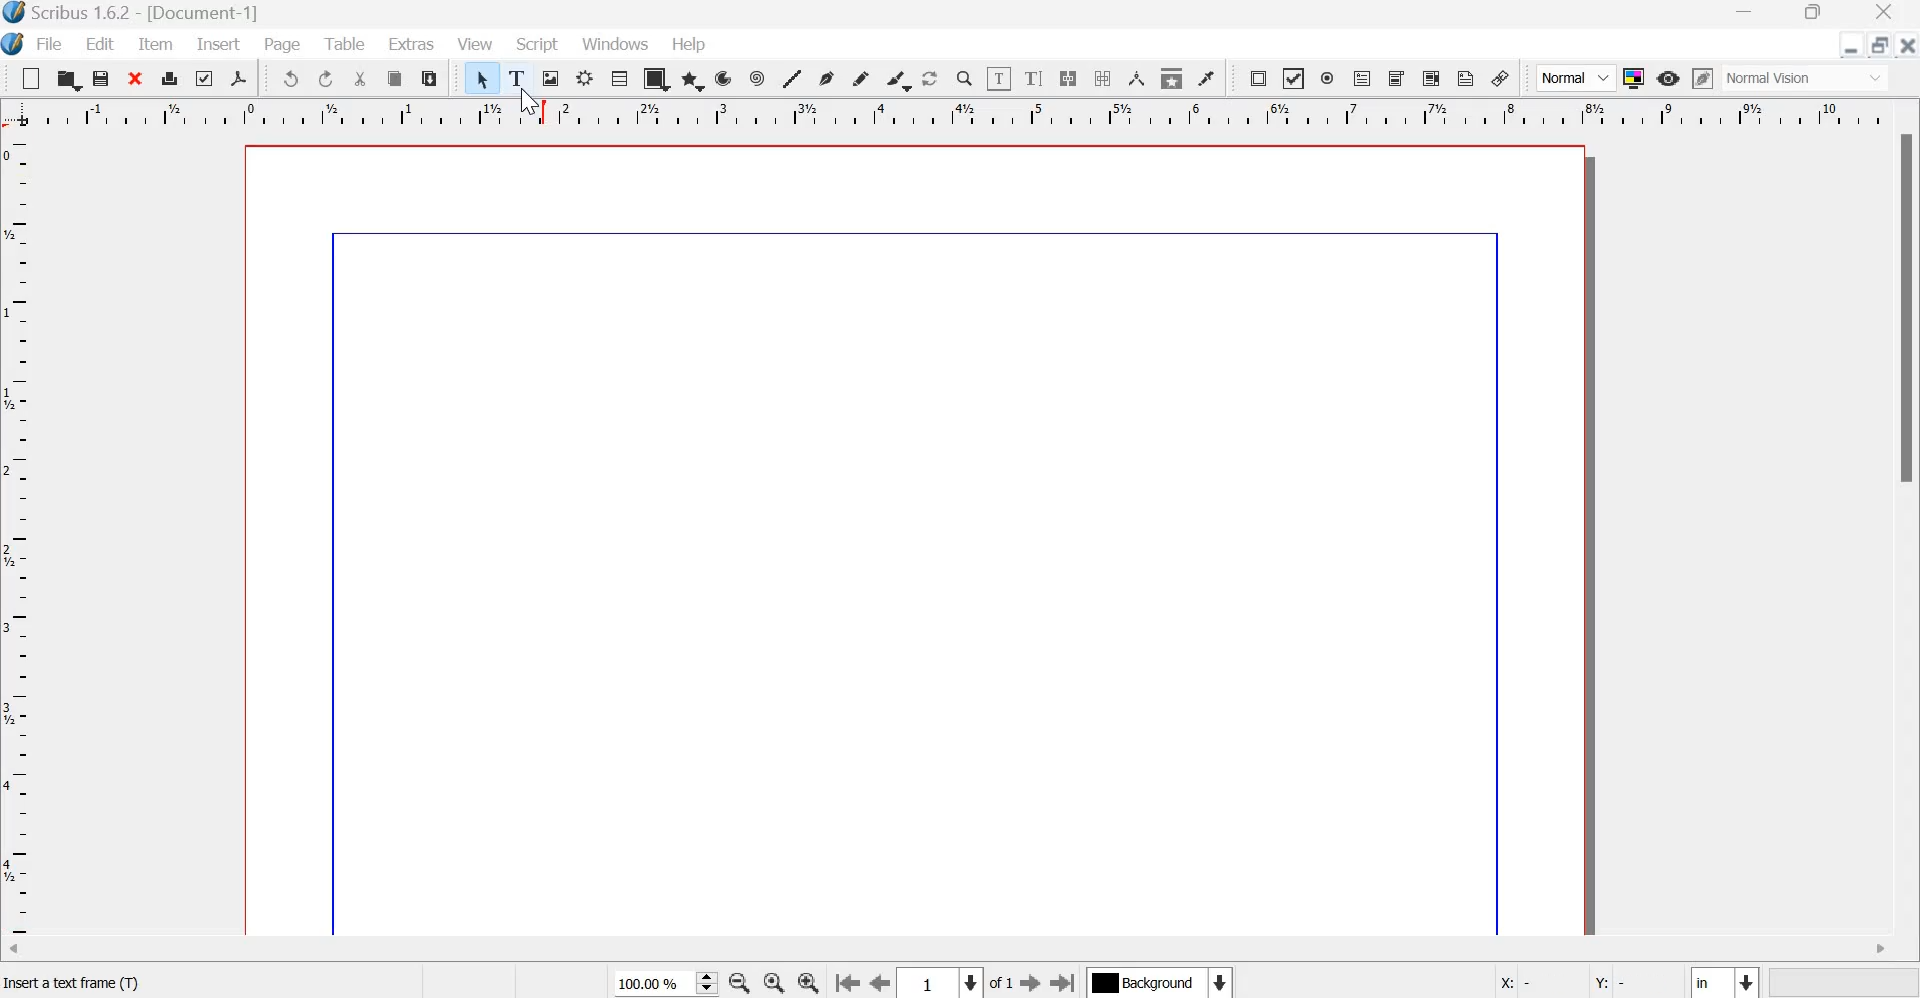 This screenshot has height=998, width=1920. What do you see at coordinates (1433, 78) in the screenshot?
I see `PDF list box` at bounding box center [1433, 78].